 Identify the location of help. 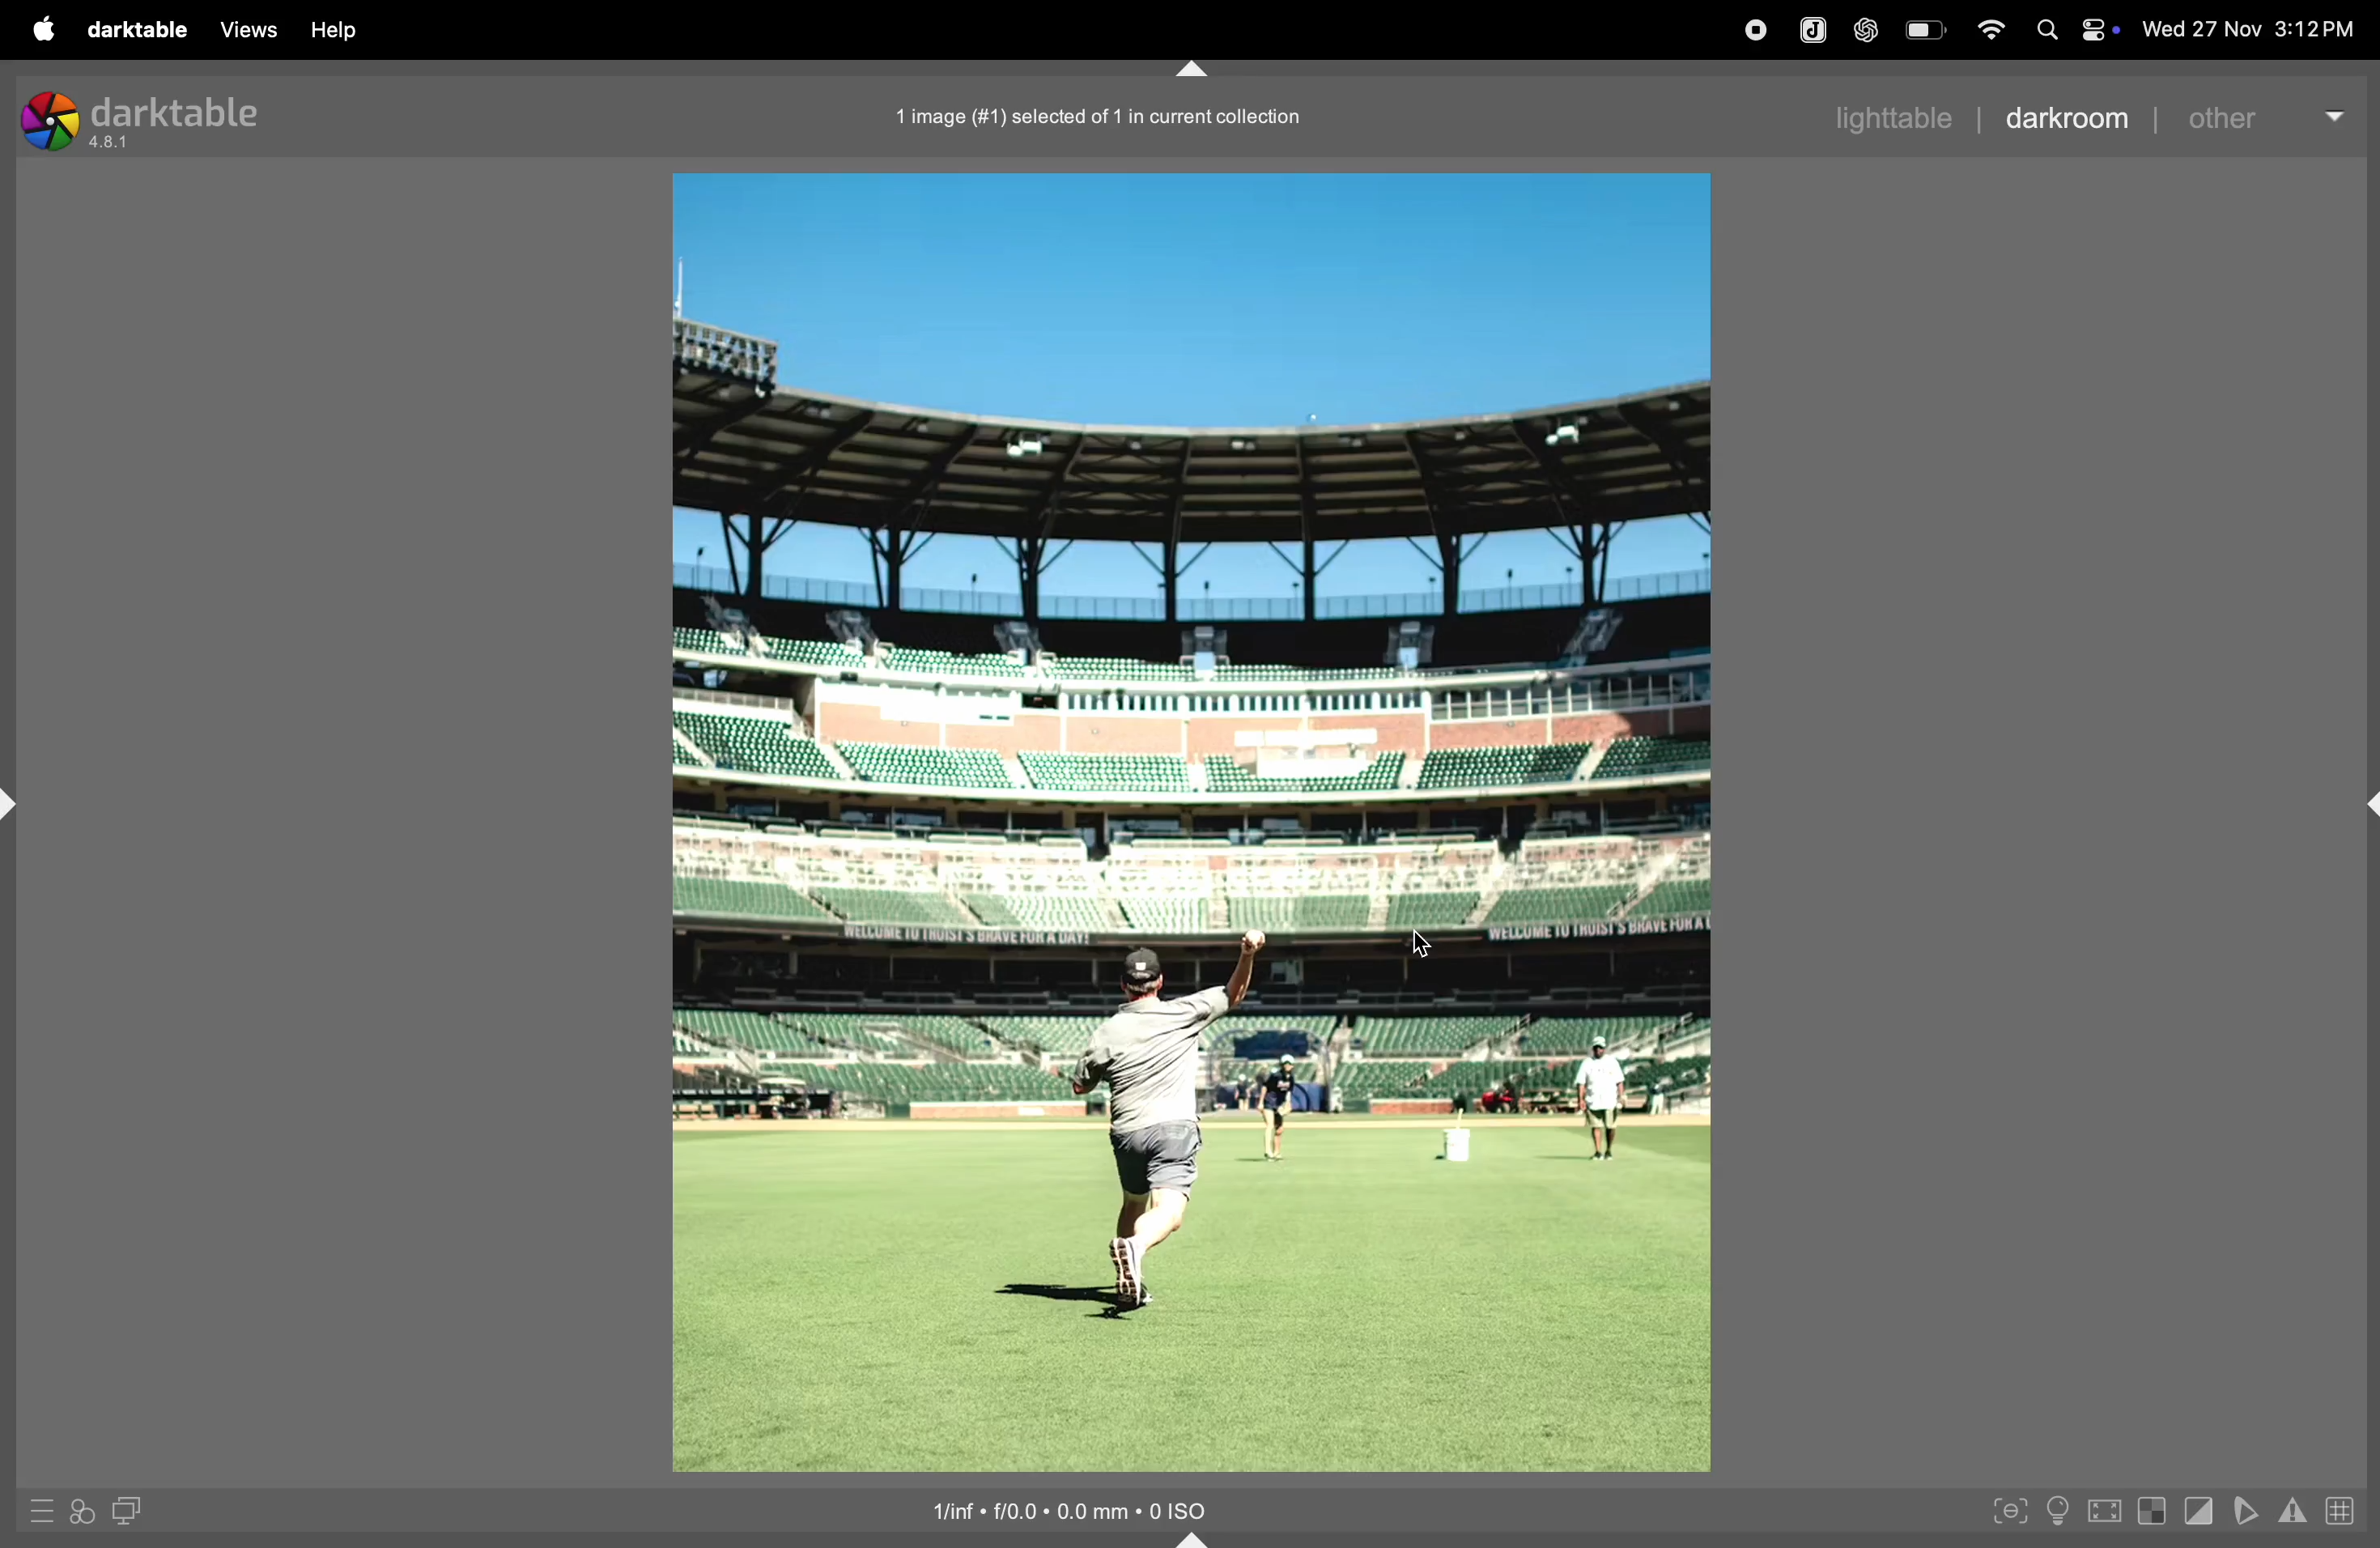
(335, 31).